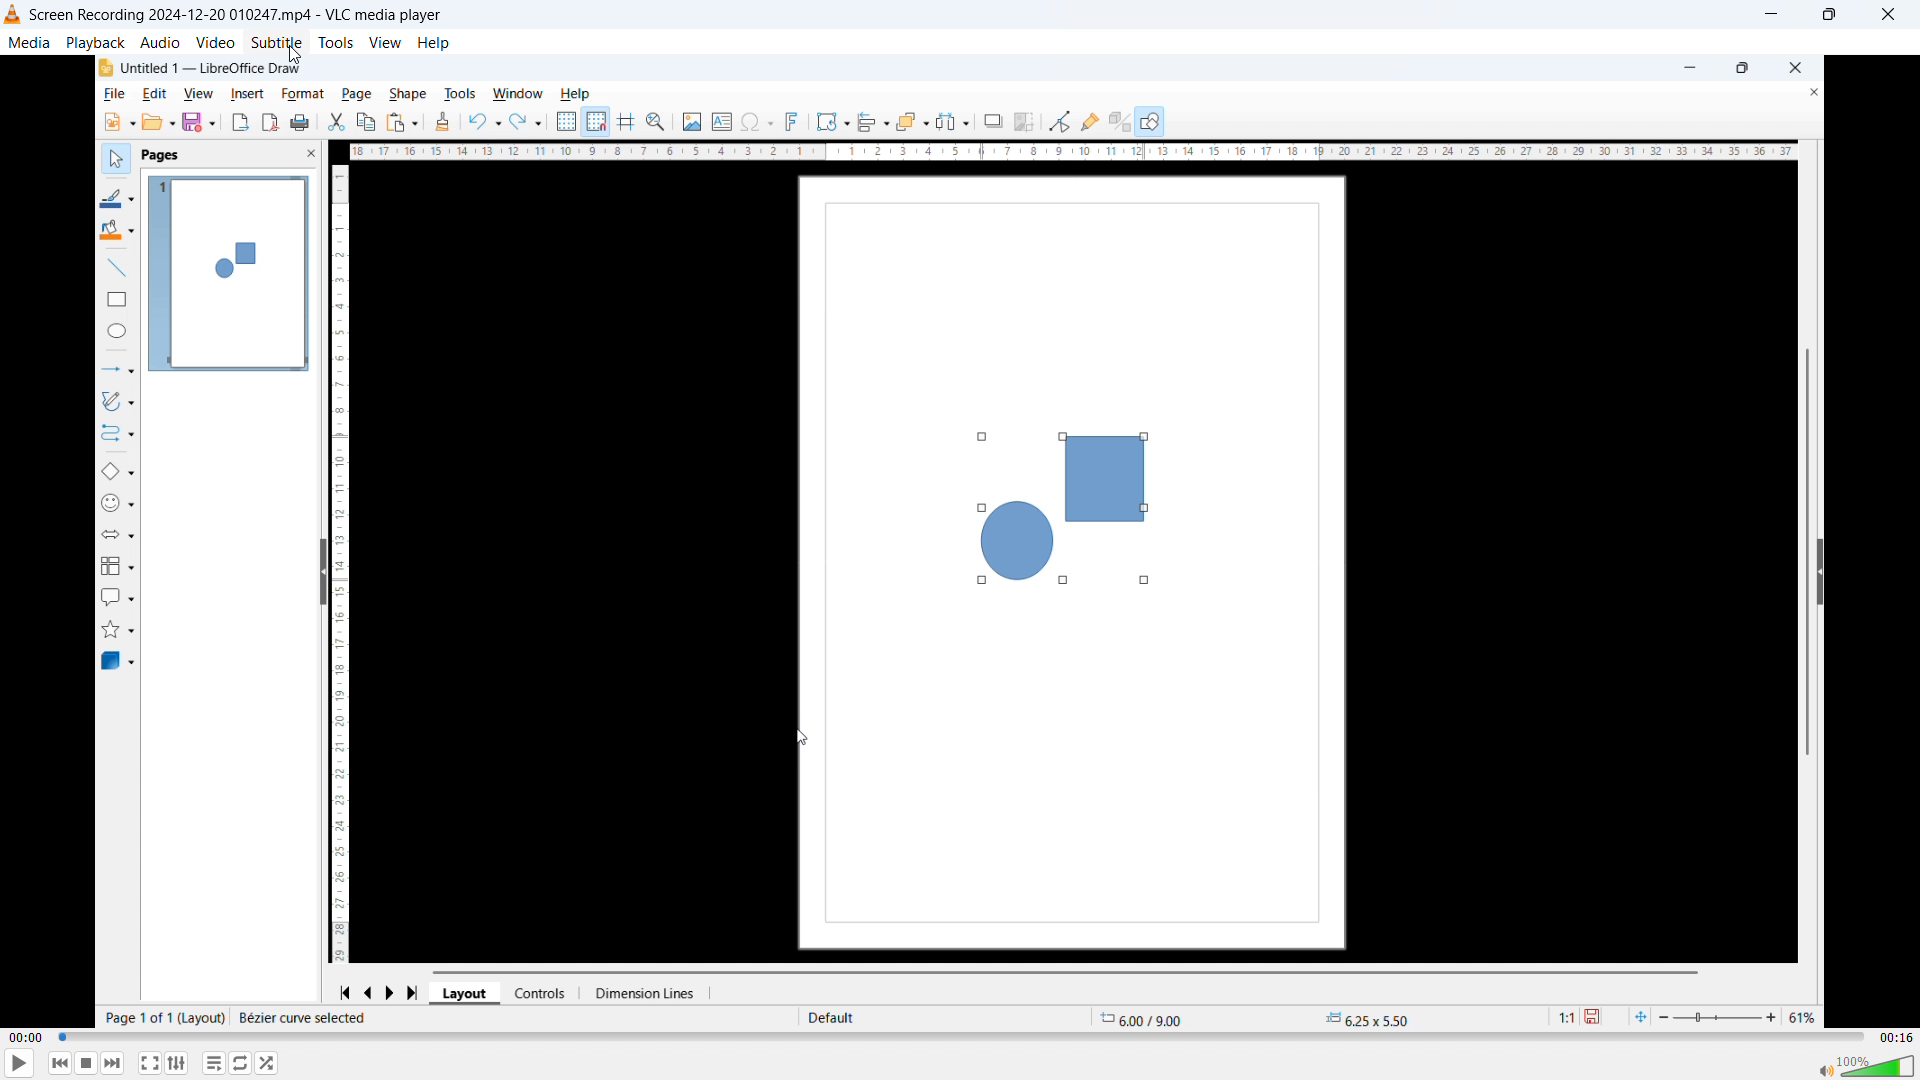 This screenshot has height=1080, width=1920. What do you see at coordinates (1685, 66) in the screenshot?
I see `minimize` at bounding box center [1685, 66].